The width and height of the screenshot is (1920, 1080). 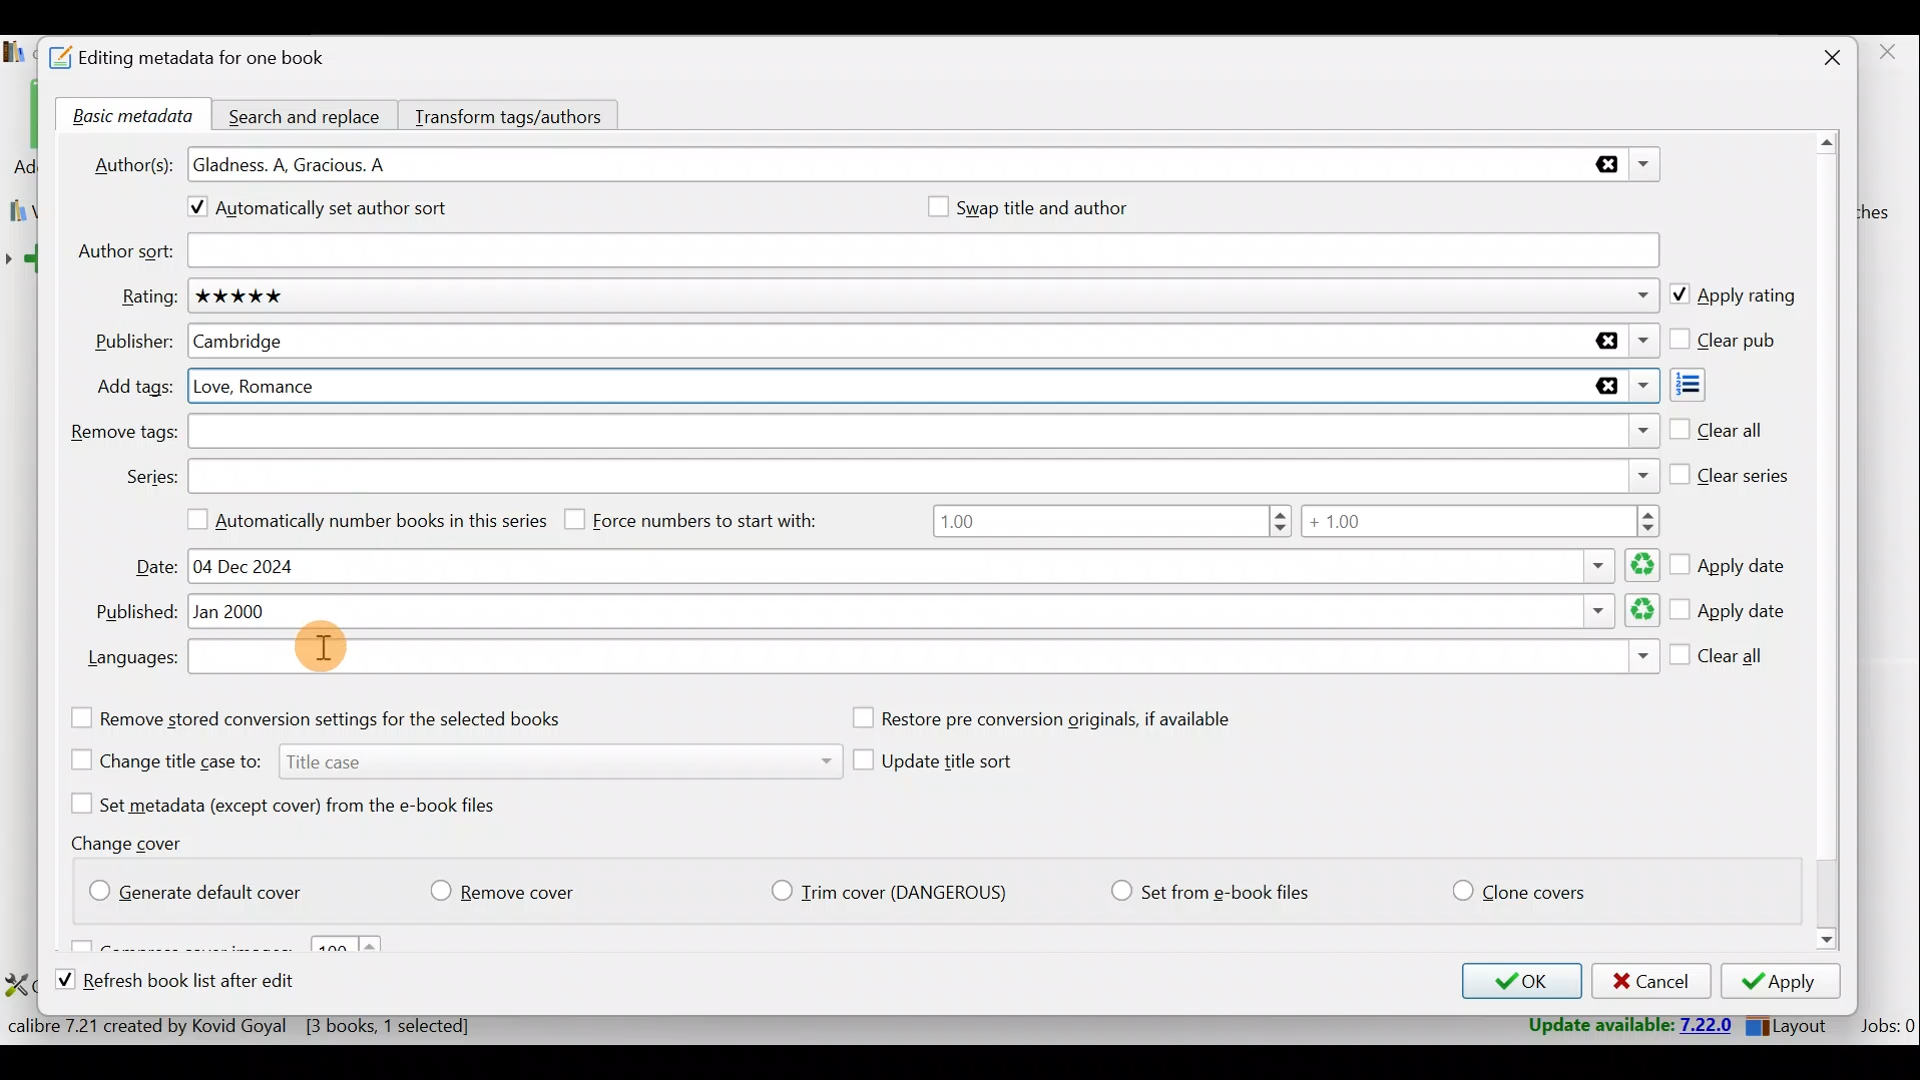 I want to click on Clear all, so click(x=1720, y=660).